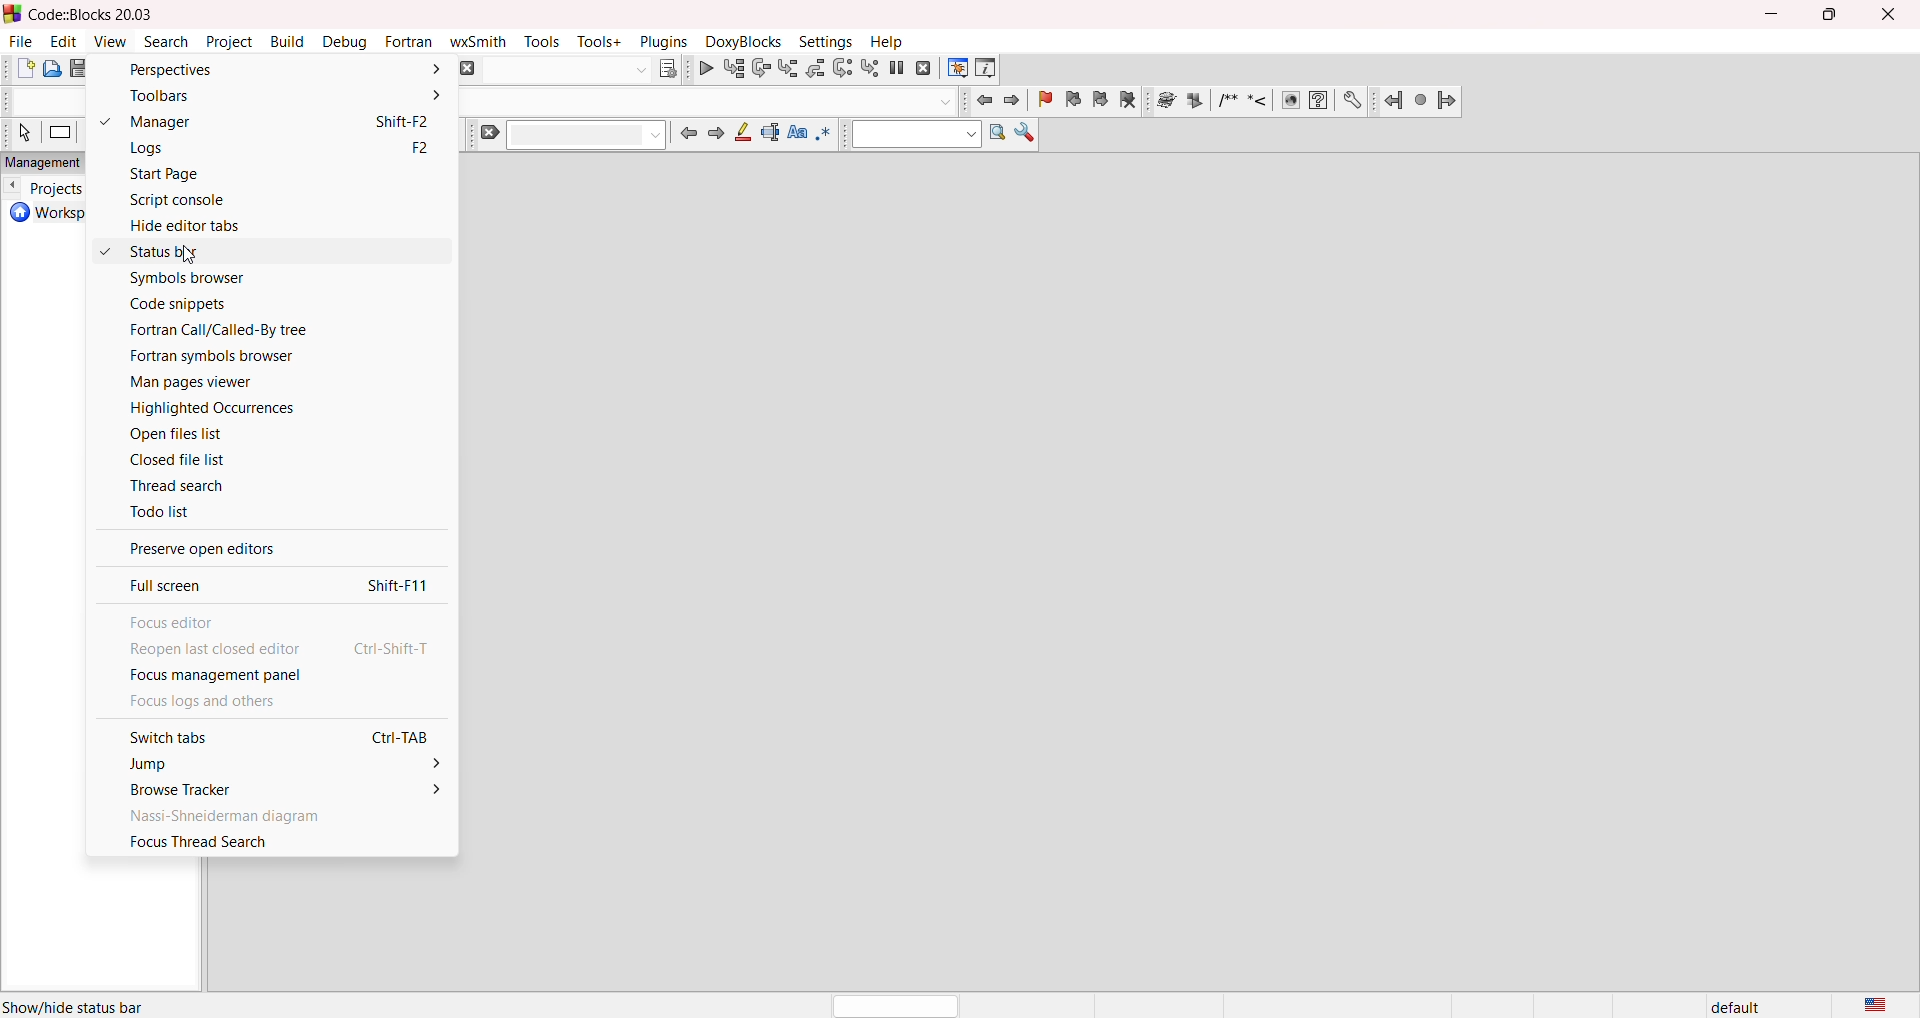  Describe the element at coordinates (706, 71) in the screenshot. I see `debug continue` at that location.